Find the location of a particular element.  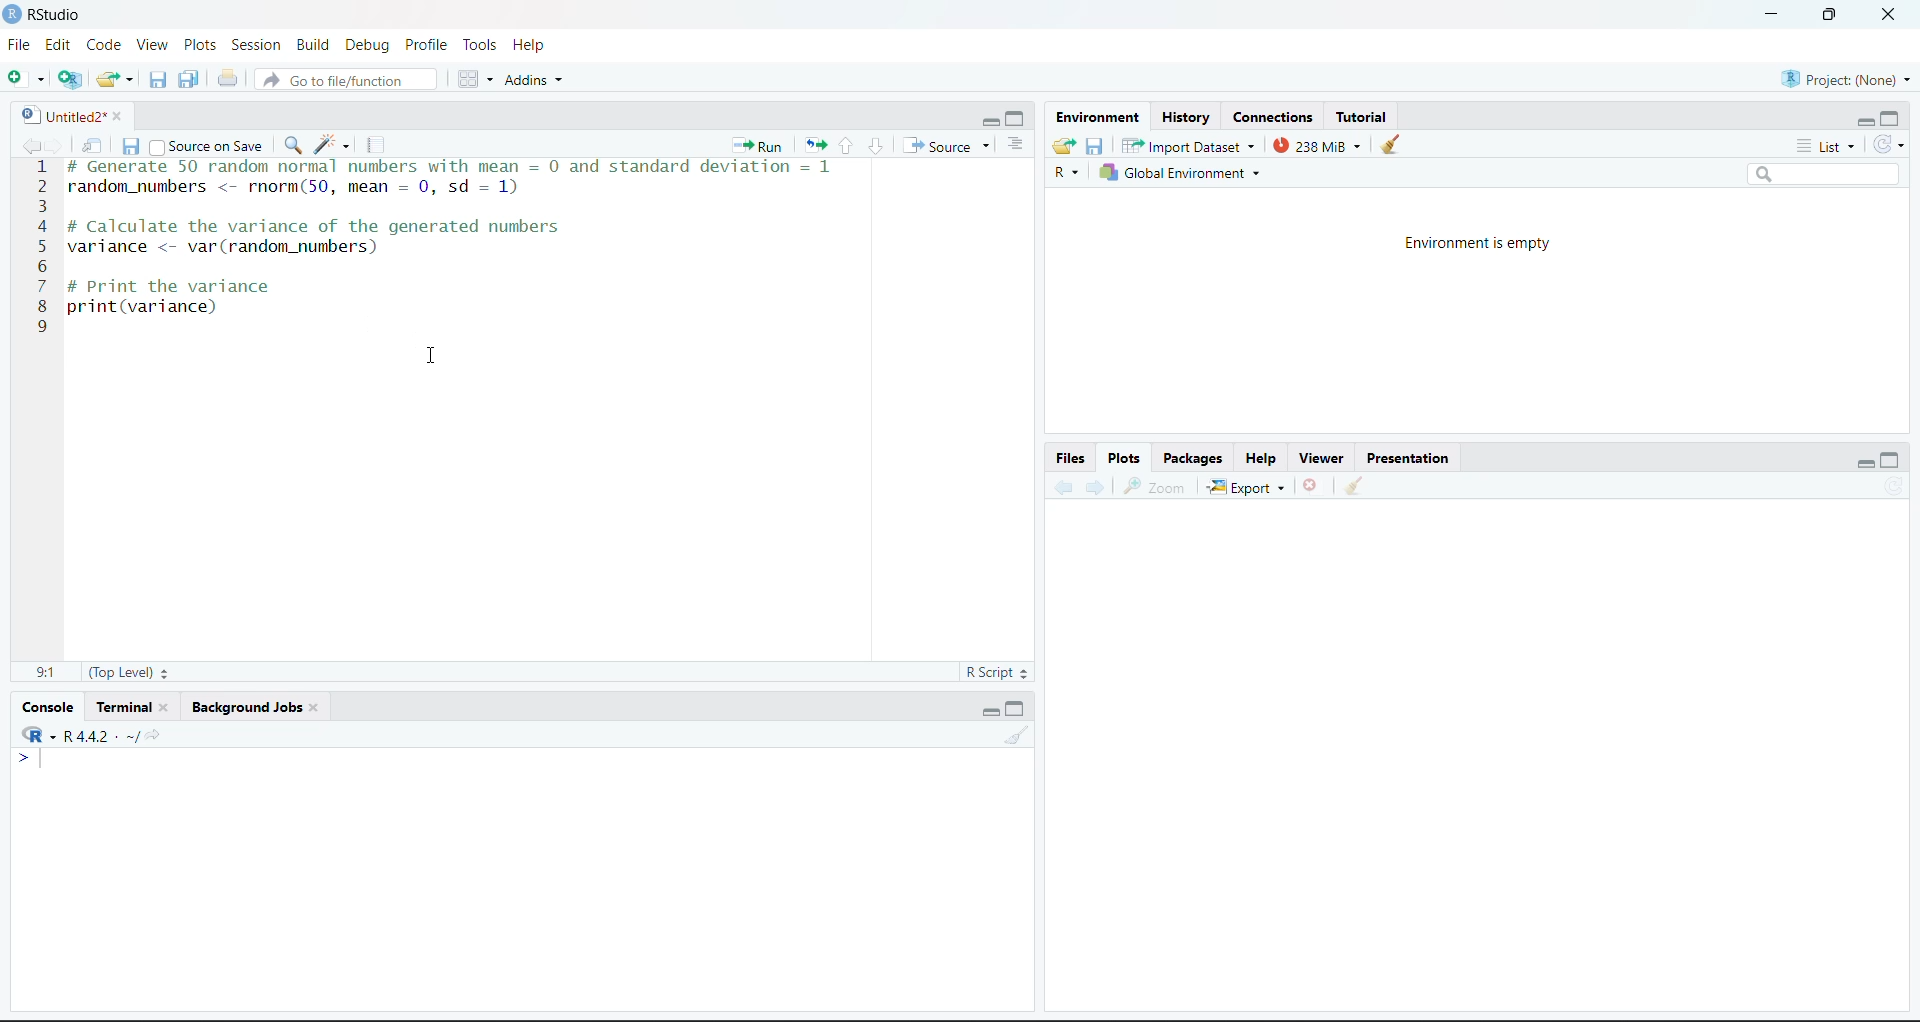

up is located at coordinates (846, 146).